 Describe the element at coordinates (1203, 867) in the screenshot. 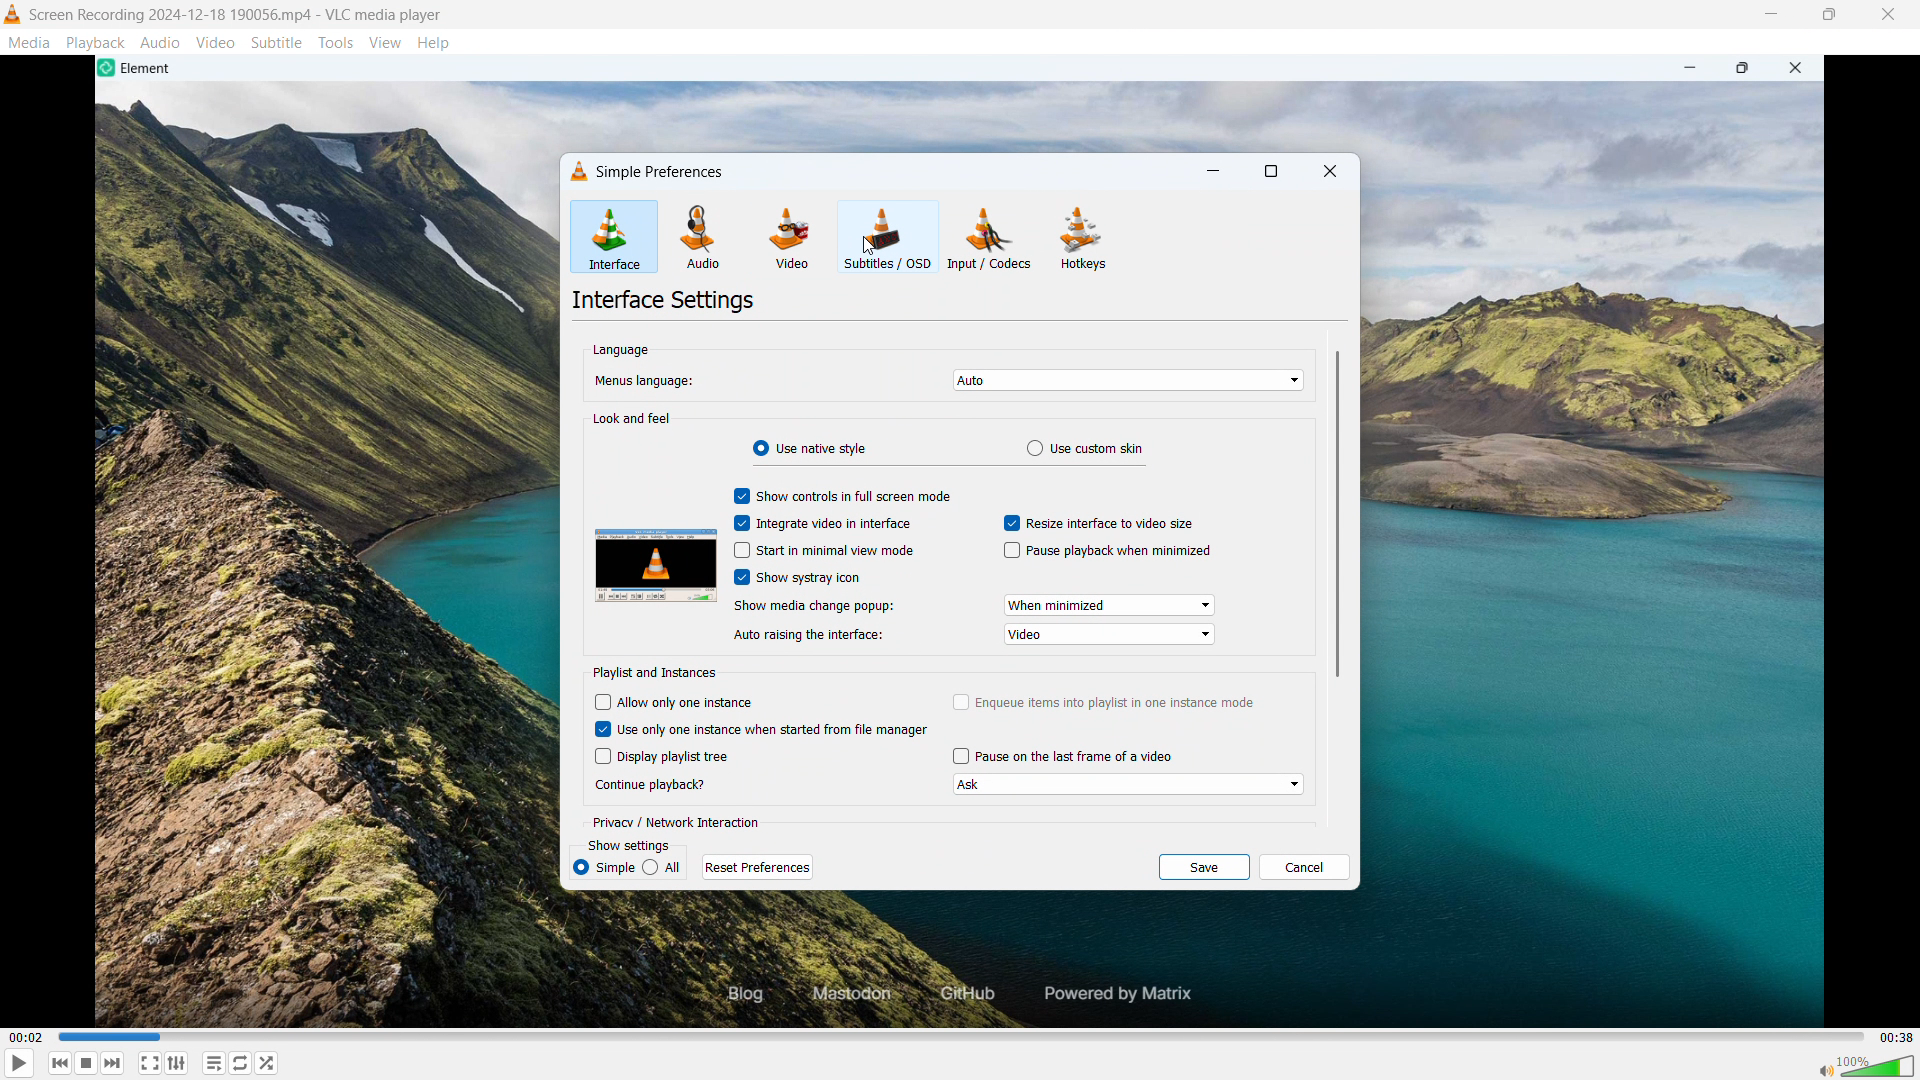

I see `save ` at that location.